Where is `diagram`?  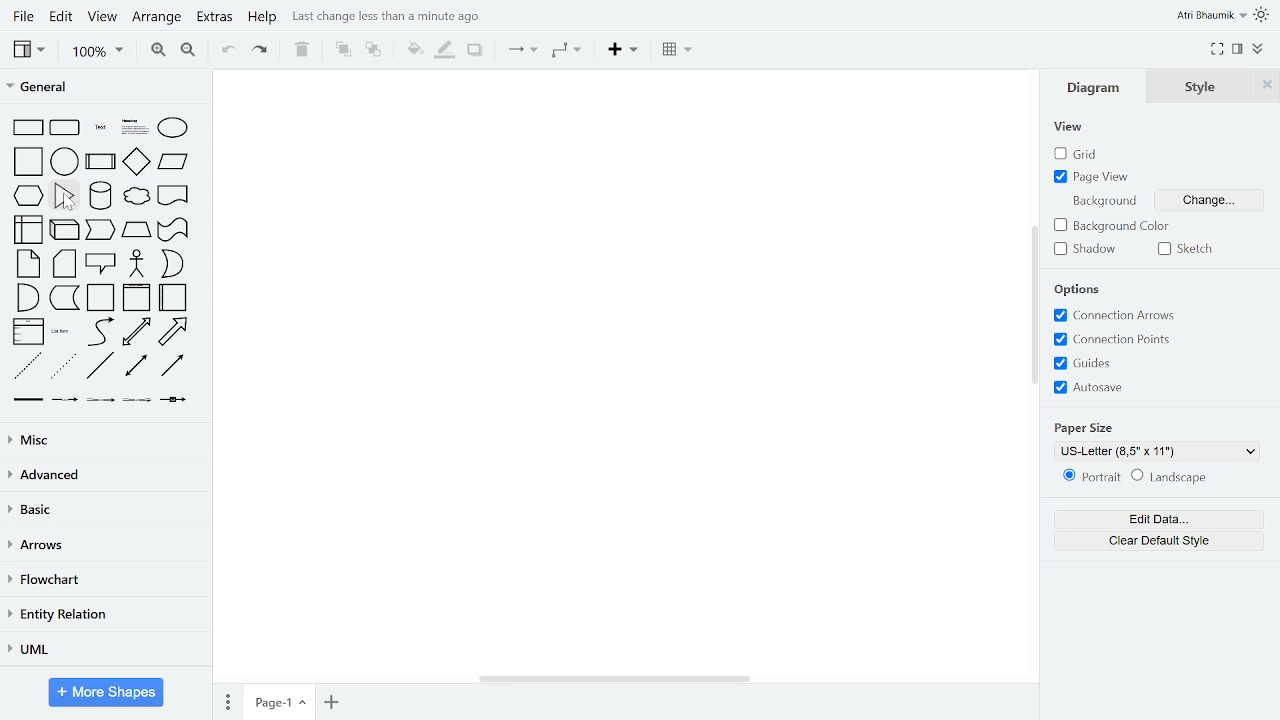 diagram is located at coordinates (1098, 87).